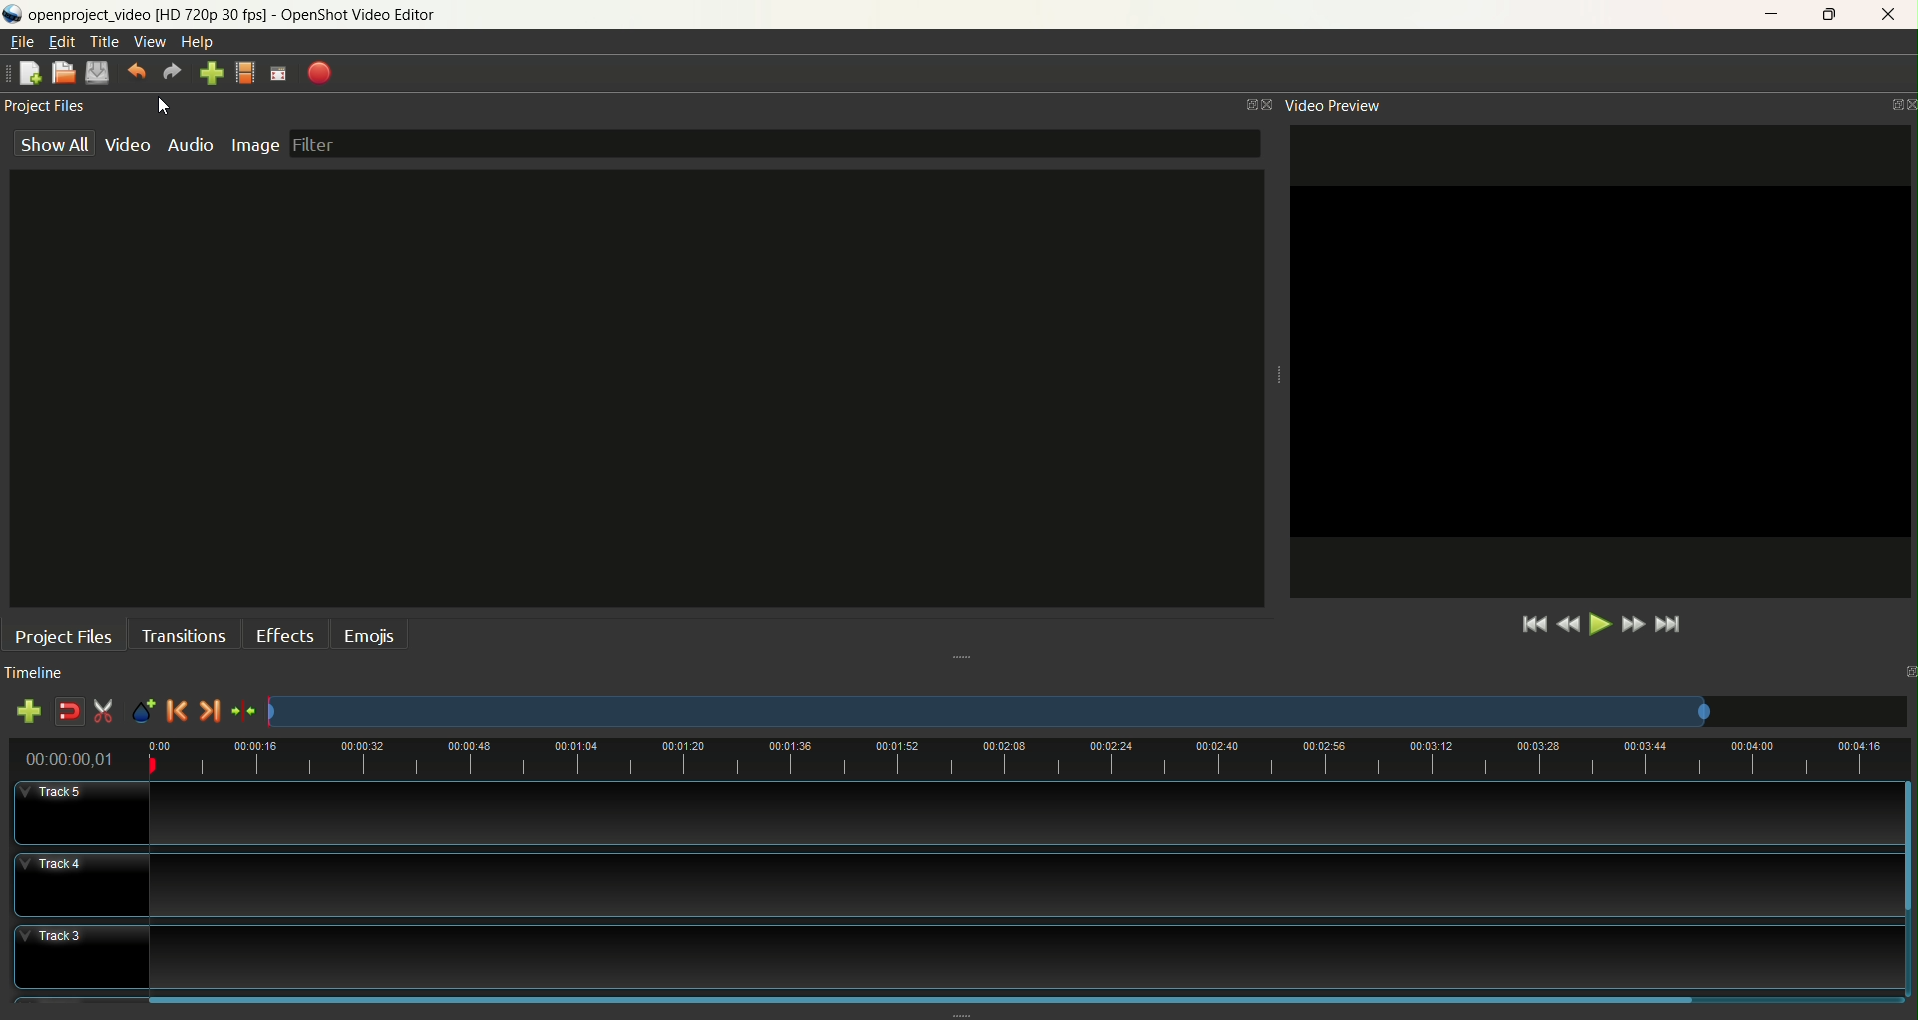 The height and width of the screenshot is (1020, 1918). Describe the element at coordinates (165, 109) in the screenshot. I see `cursor` at that location.